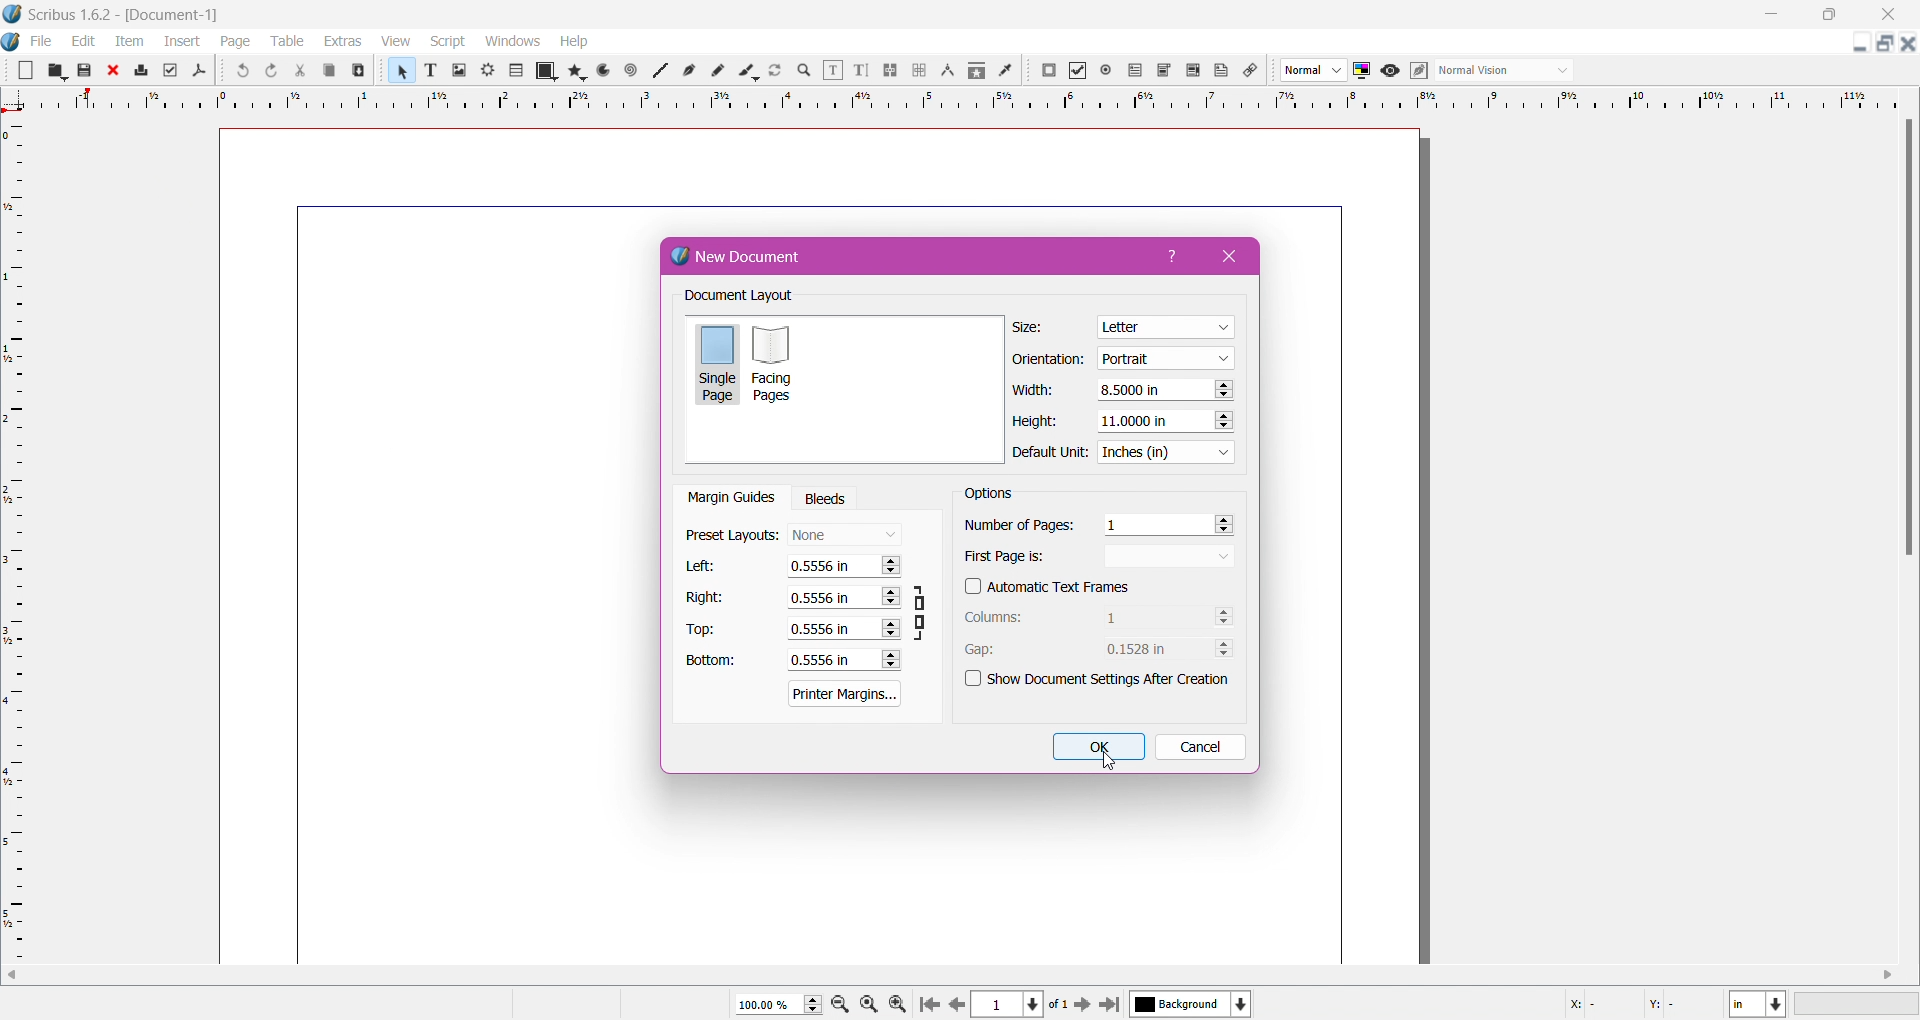  Describe the element at coordinates (28, 68) in the screenshot. I see `blank page` at that location.